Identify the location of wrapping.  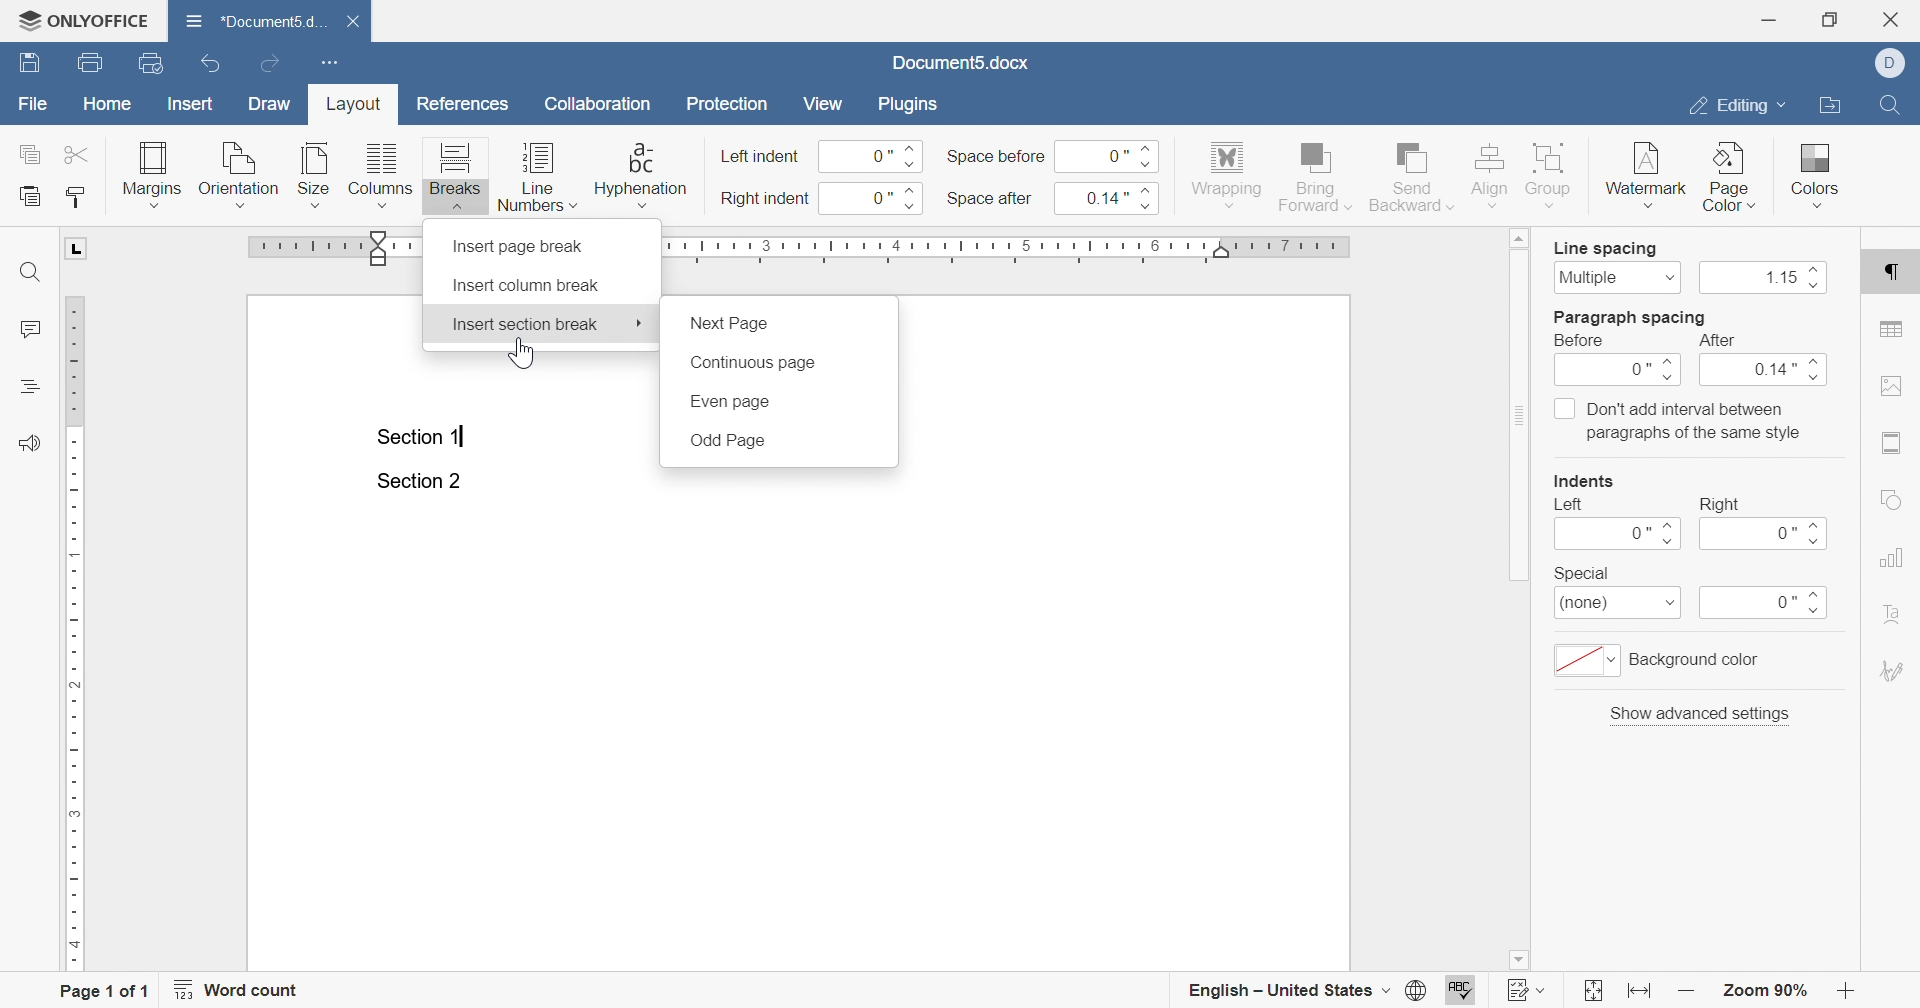
(1227, 176).